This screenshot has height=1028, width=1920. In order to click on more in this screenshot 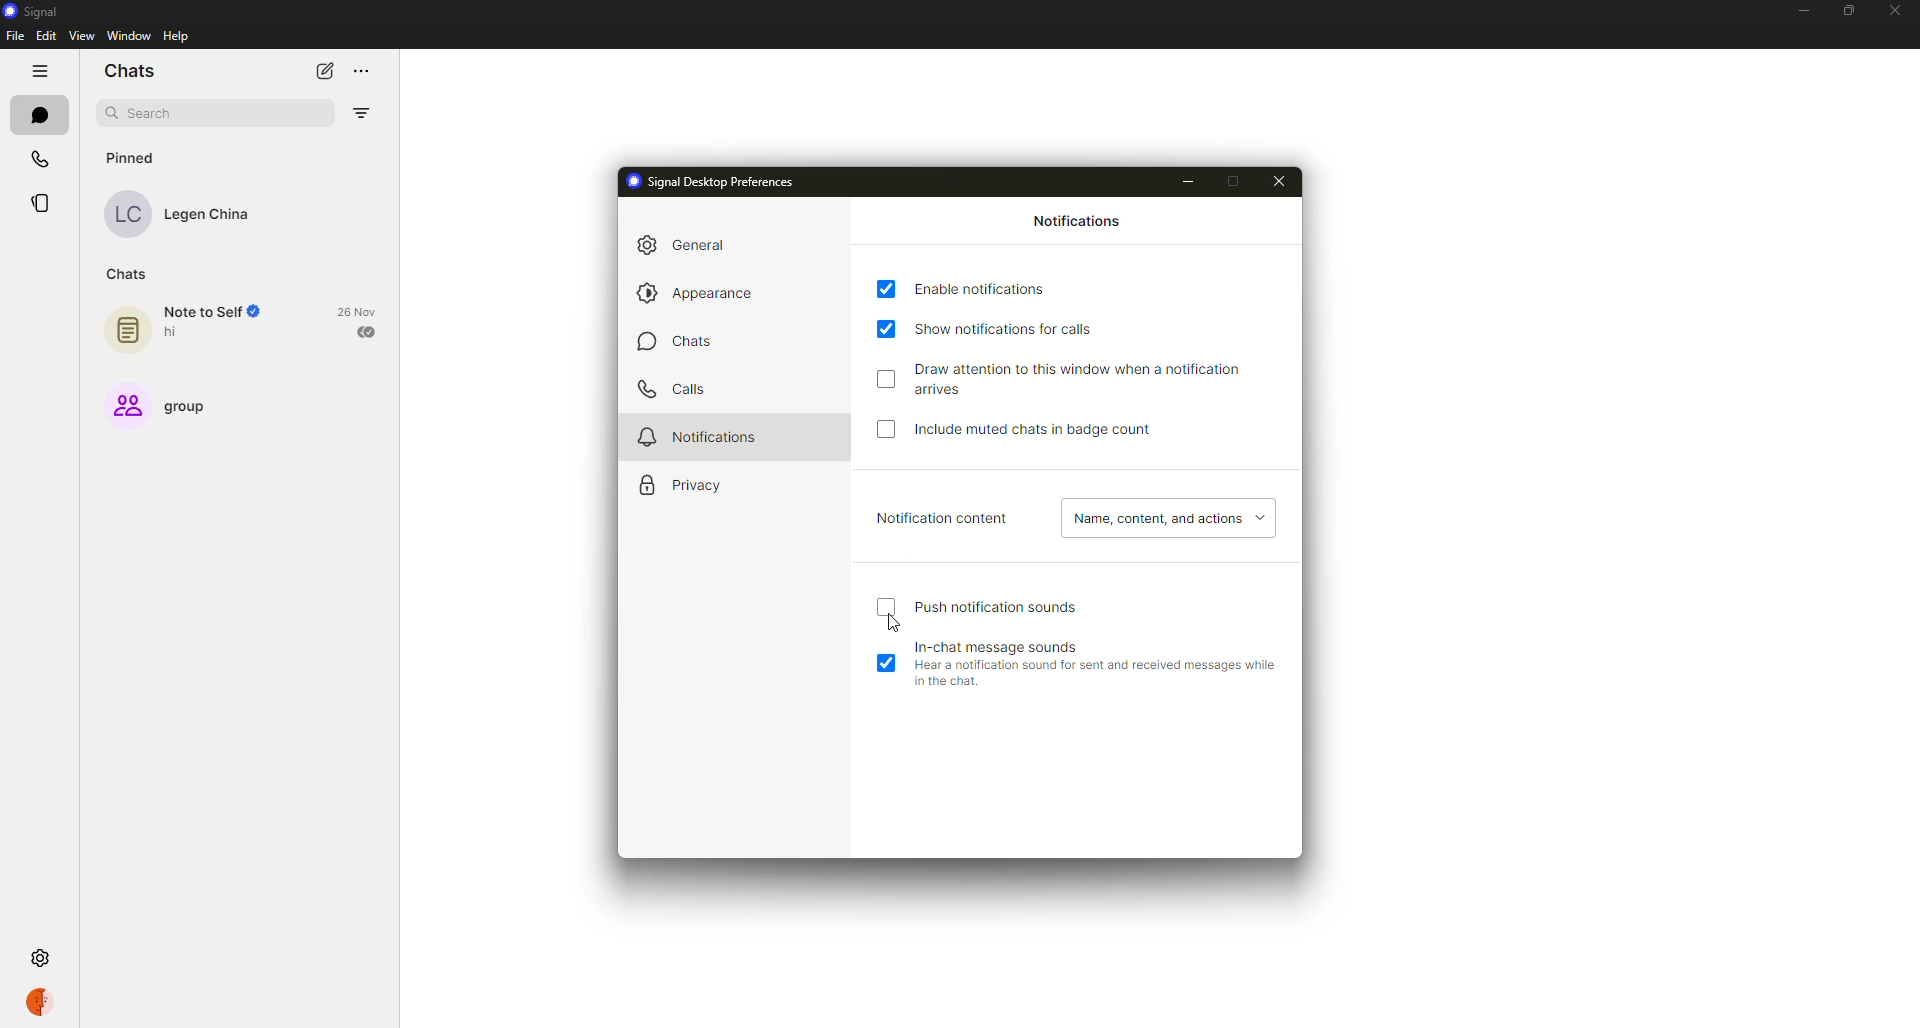, I will do `click(360, 69)`.